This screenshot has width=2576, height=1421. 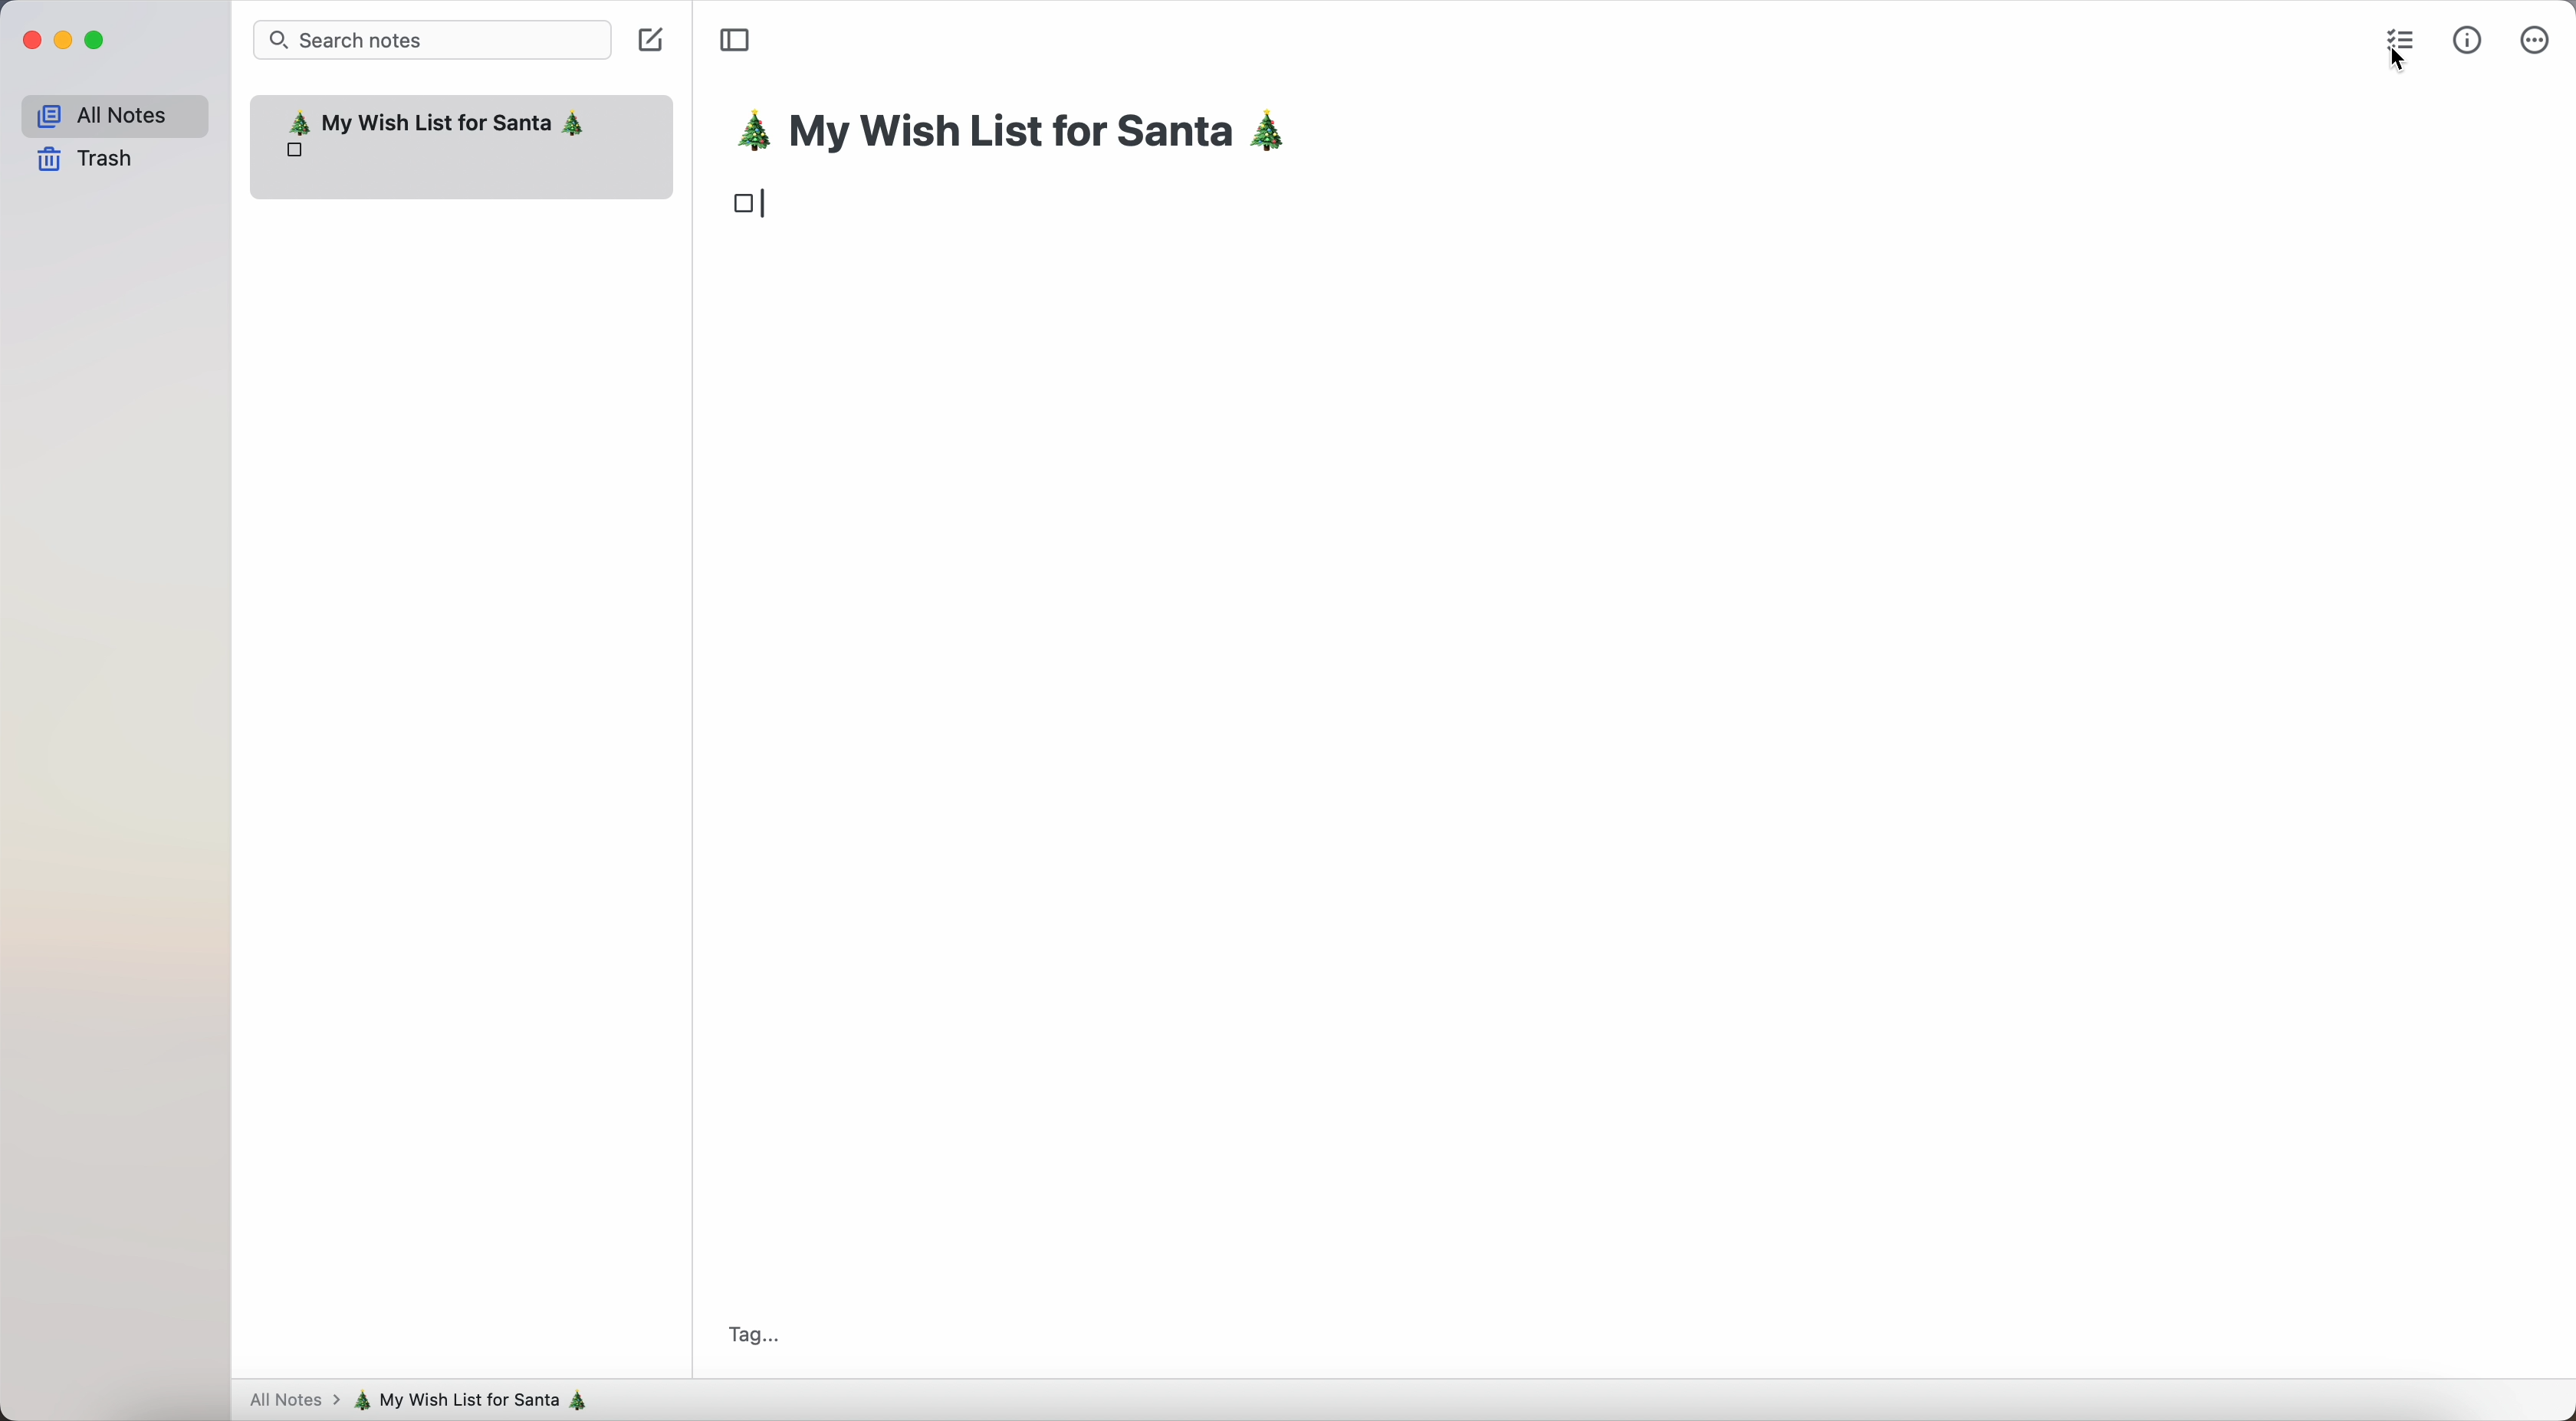 What do you see at coordinates (28, 40) in the screenshot?
I see `close Simplenote` at bounding box center [28, 40].